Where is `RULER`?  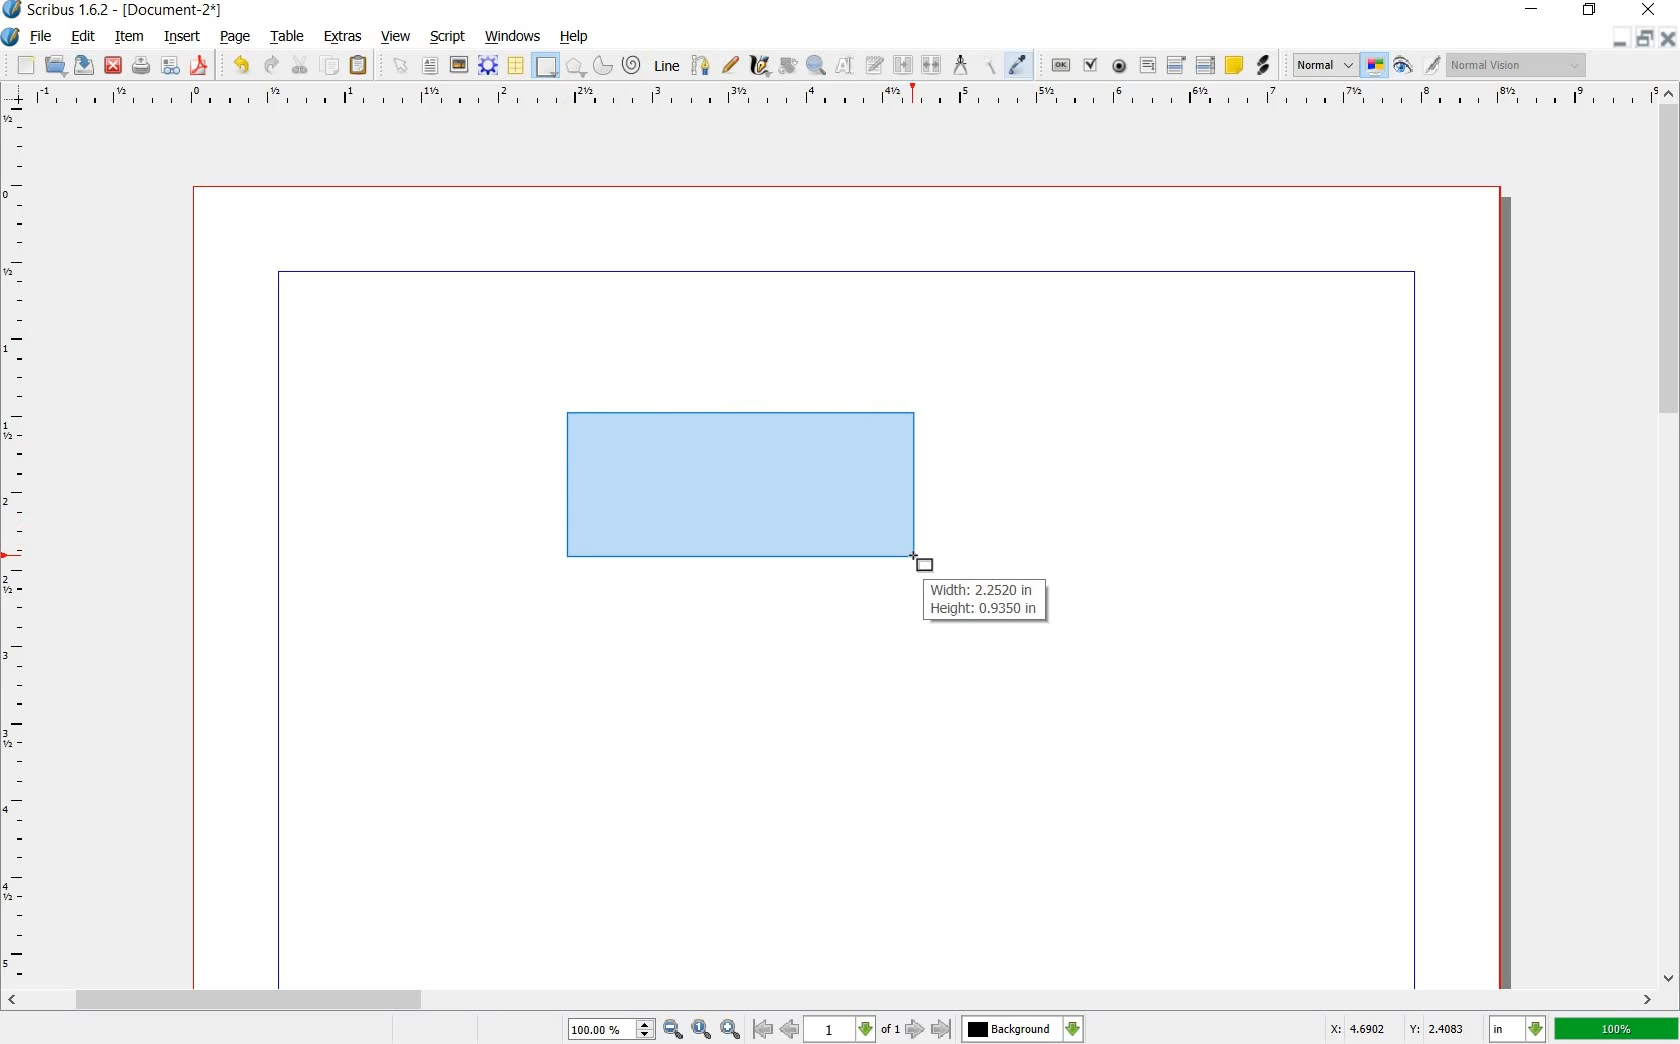 RULER is located at coordinates (842, 98).